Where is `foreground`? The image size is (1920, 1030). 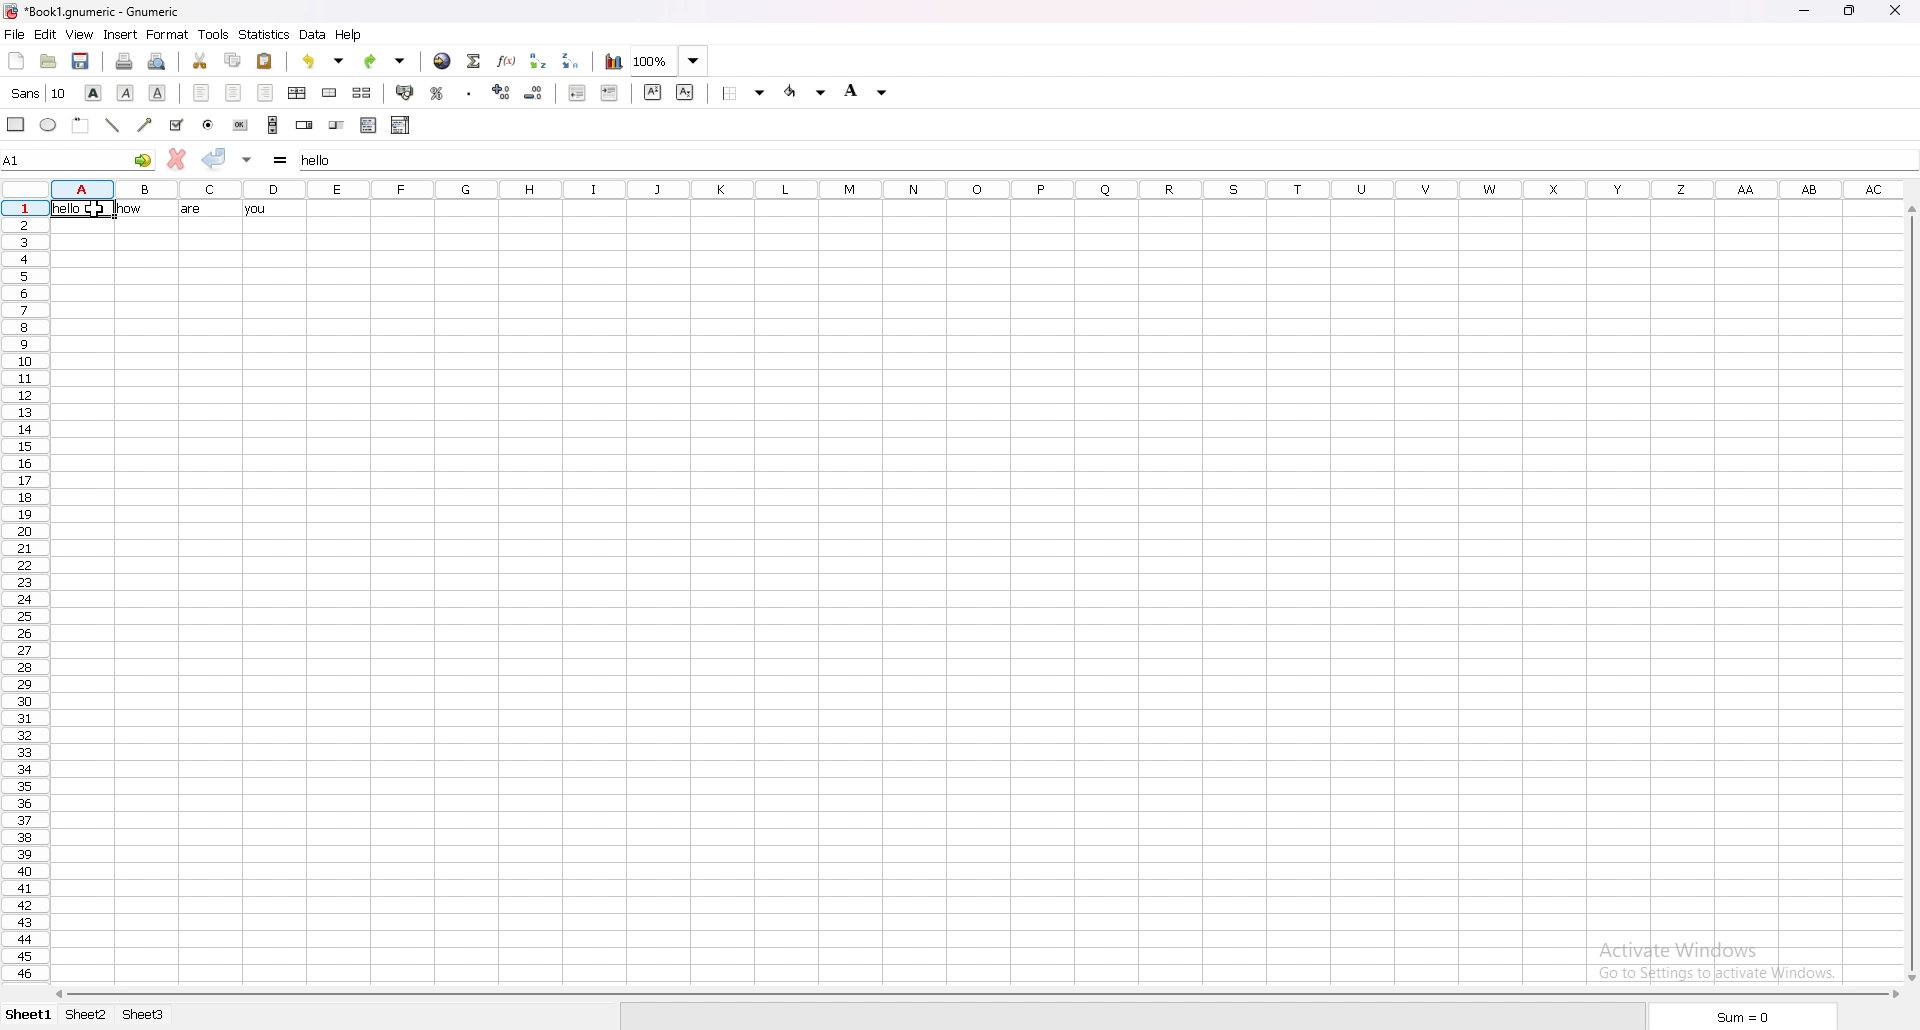 foreground is located at coordinates (805, 92).